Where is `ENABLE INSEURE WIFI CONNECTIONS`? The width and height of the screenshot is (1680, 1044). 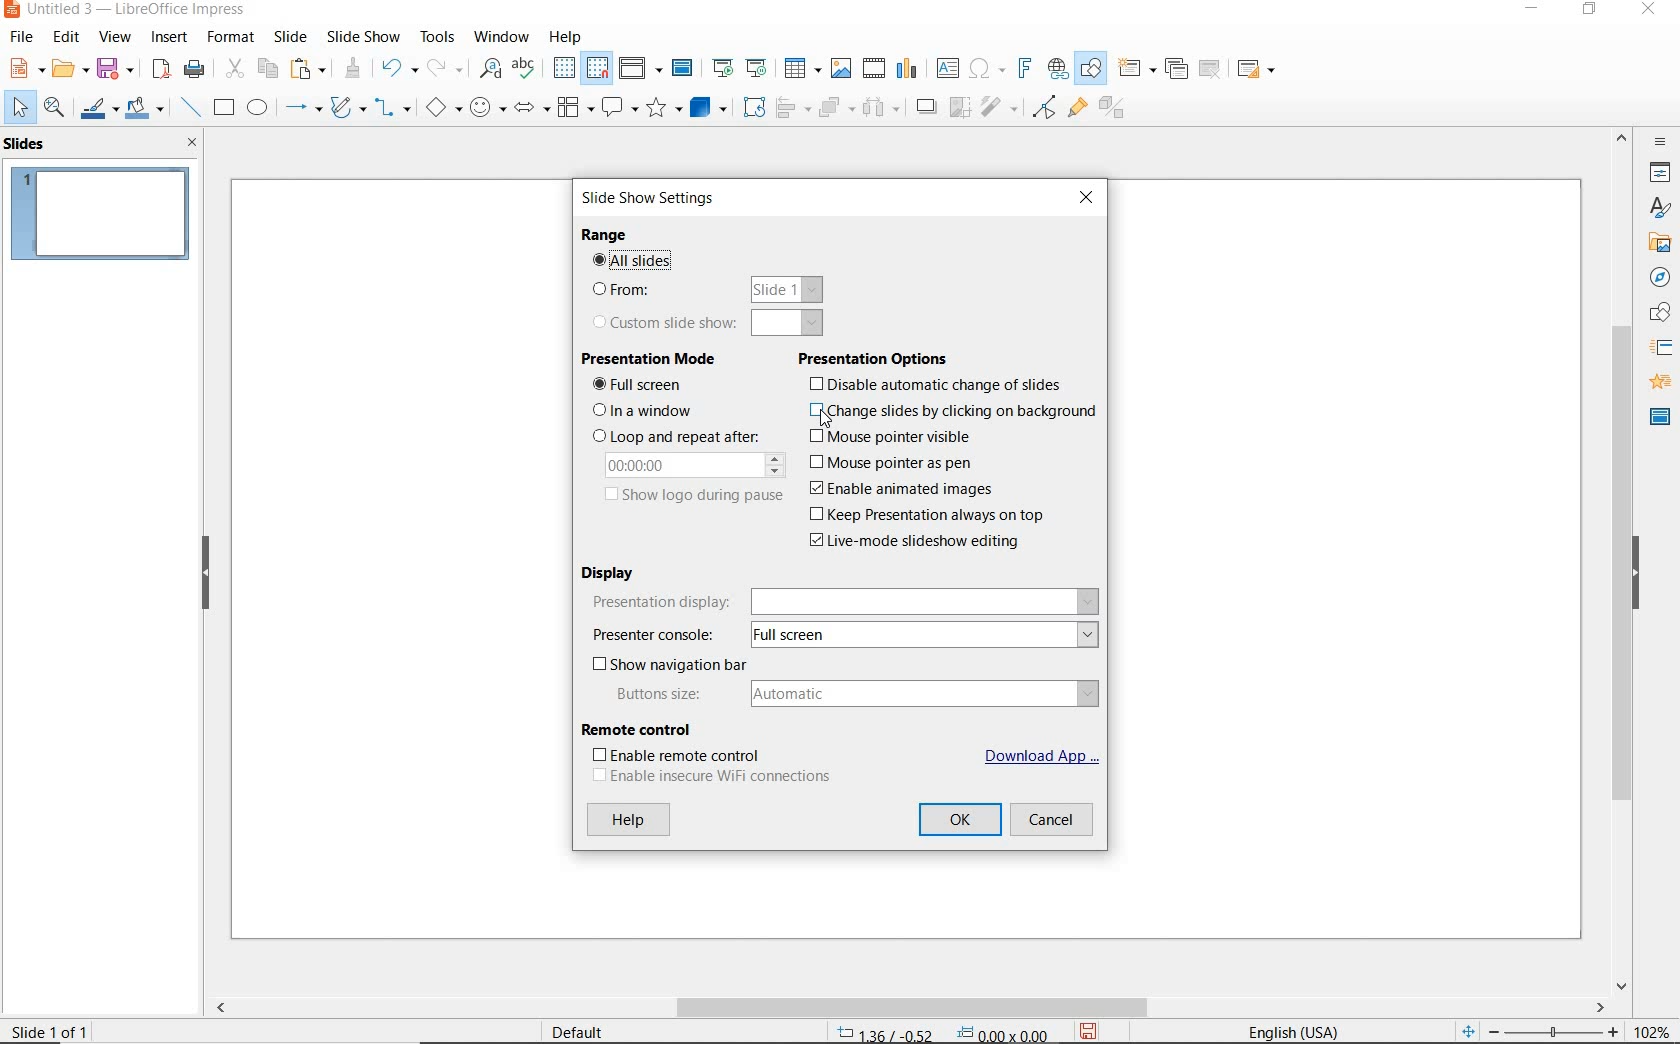 ENABLE INSEURE WIFI CONNECTIONS is located at coordinates (711, 779).